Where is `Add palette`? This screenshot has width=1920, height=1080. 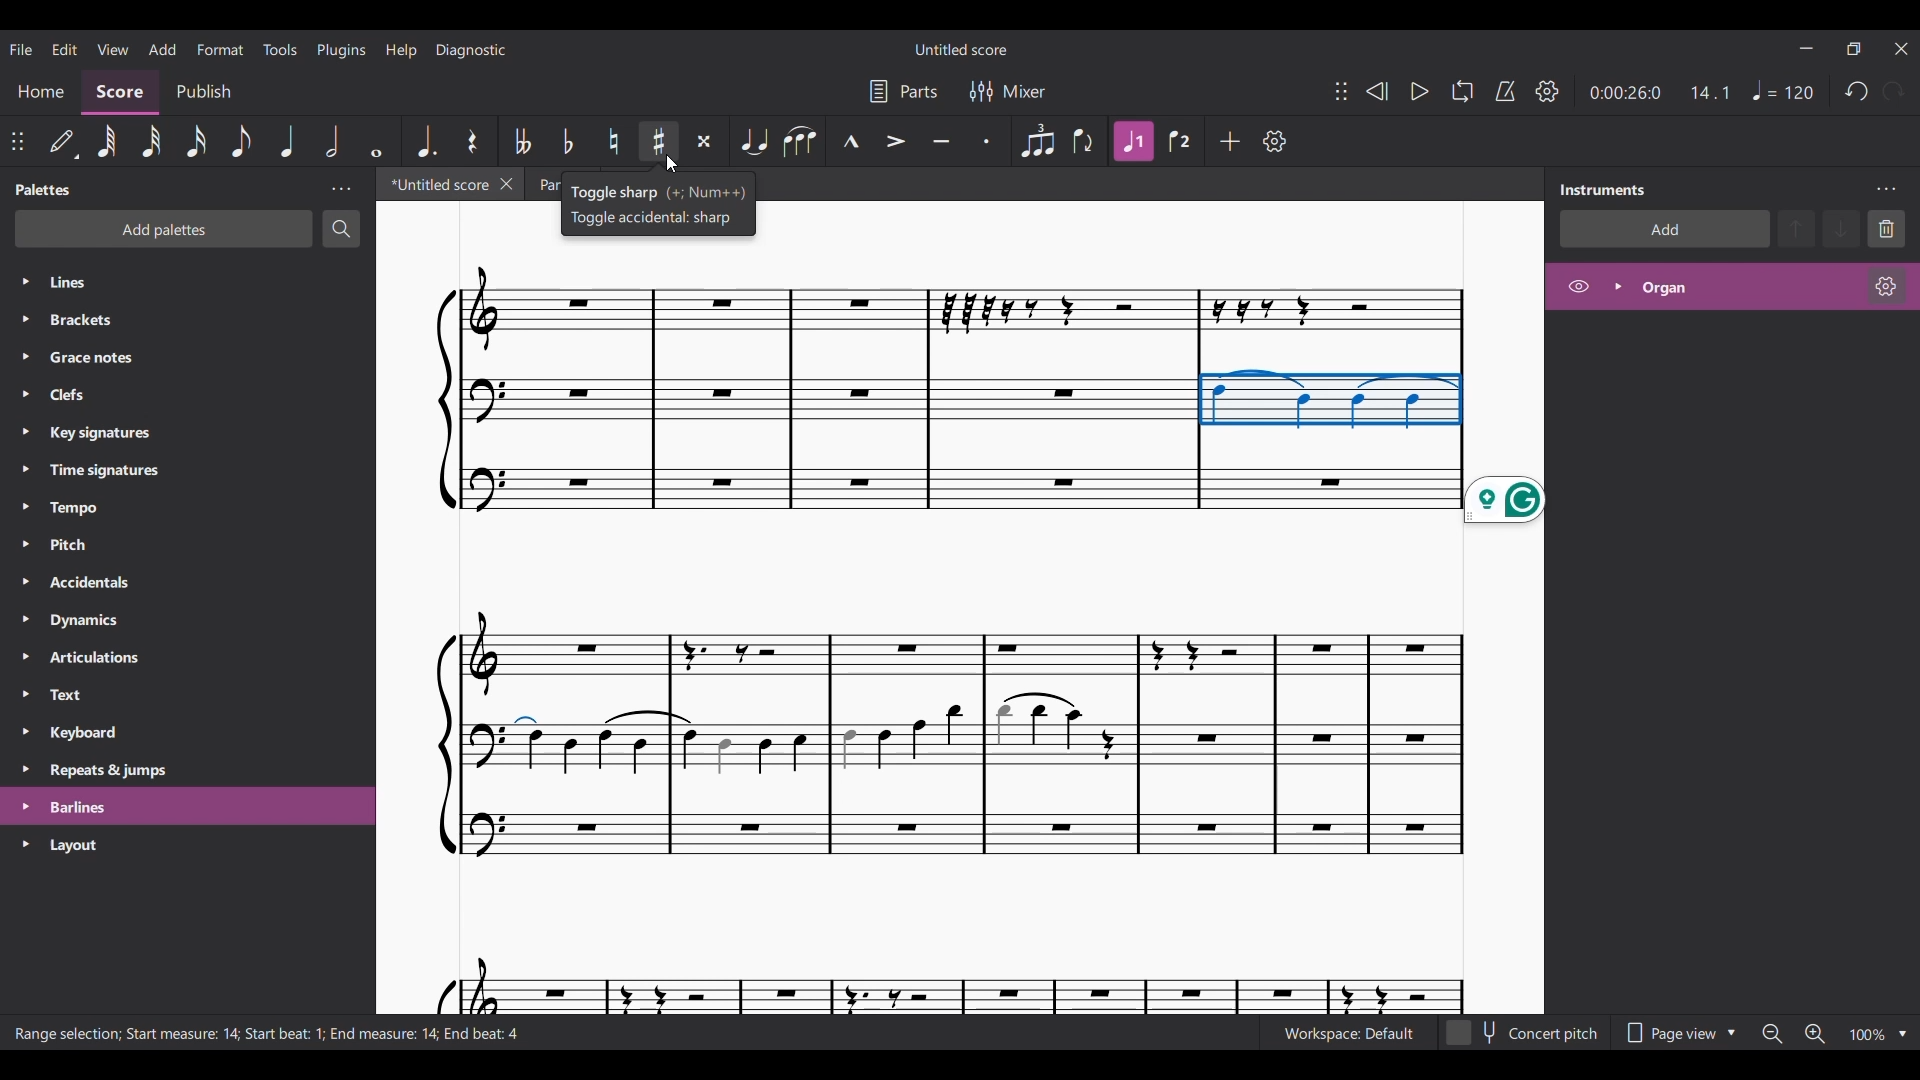
Add palette is located at coordinates (163, 229).